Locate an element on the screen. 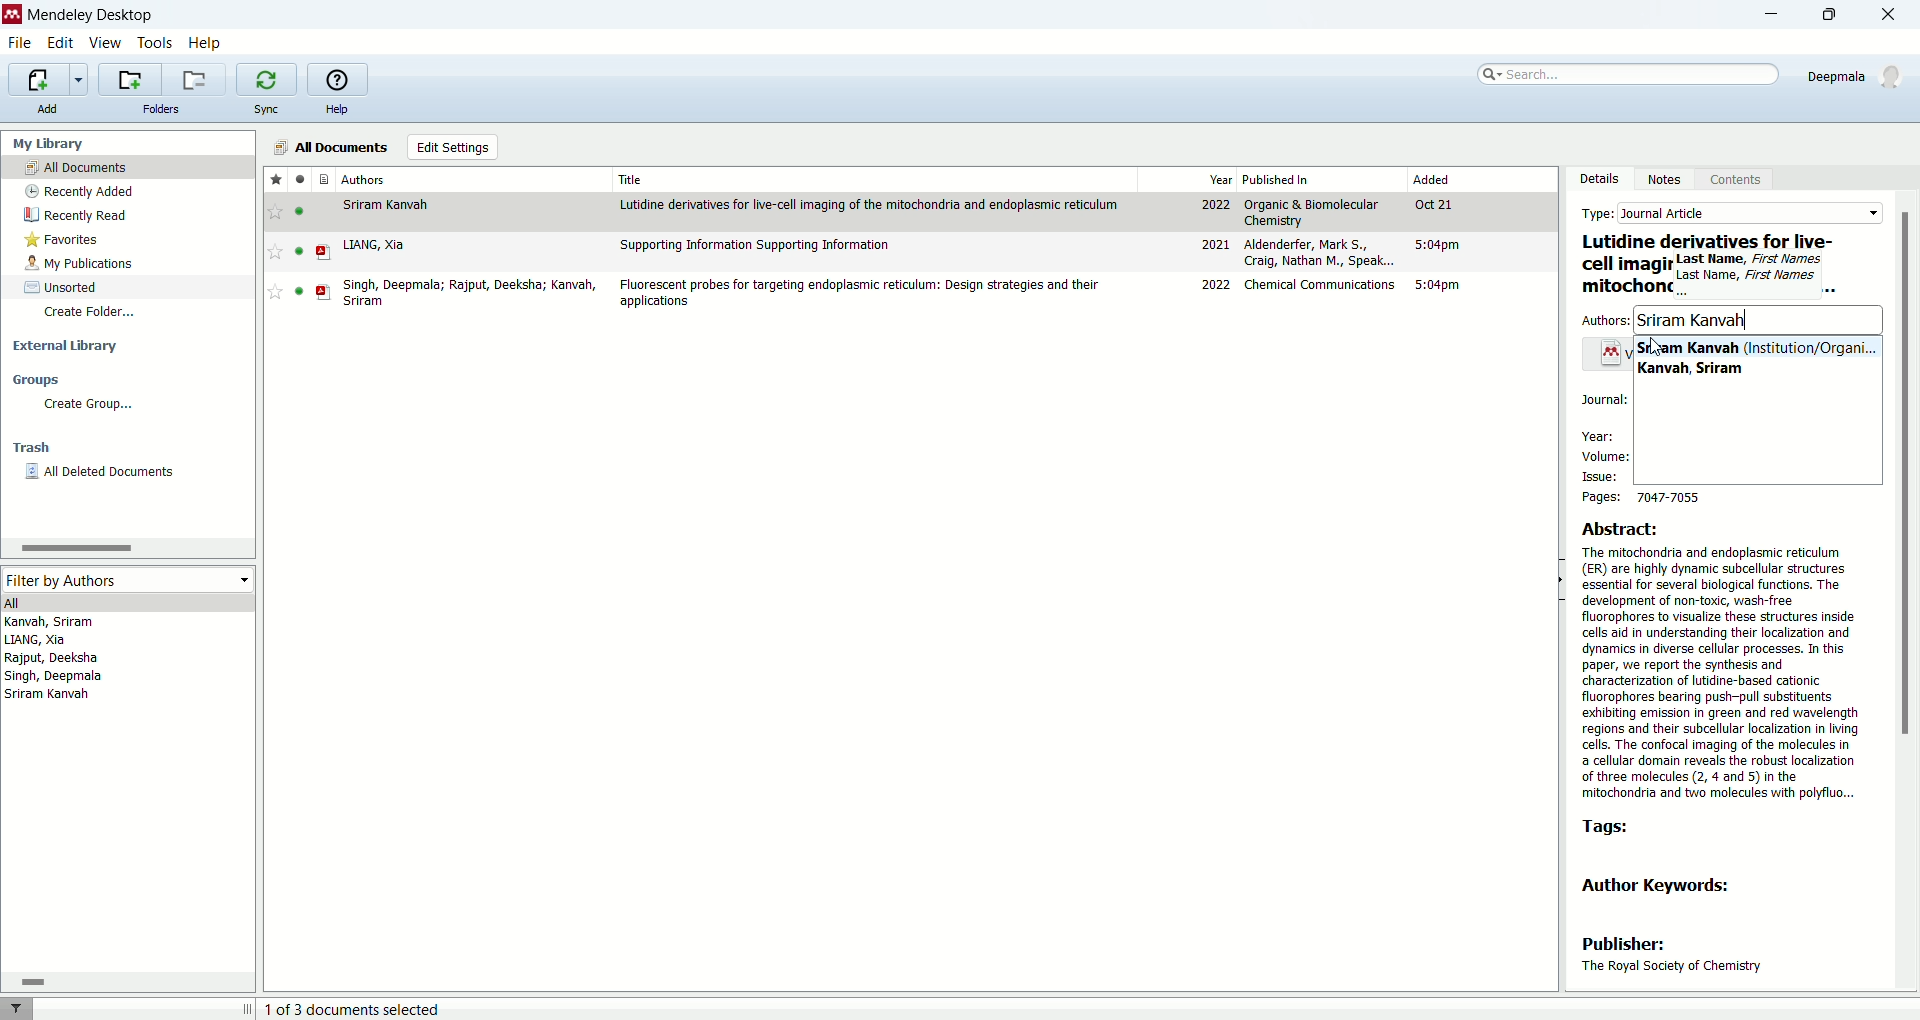 Image resolution: width=1920 pixels, height=1020 pixels. edit is located at coordinates (60, 44).